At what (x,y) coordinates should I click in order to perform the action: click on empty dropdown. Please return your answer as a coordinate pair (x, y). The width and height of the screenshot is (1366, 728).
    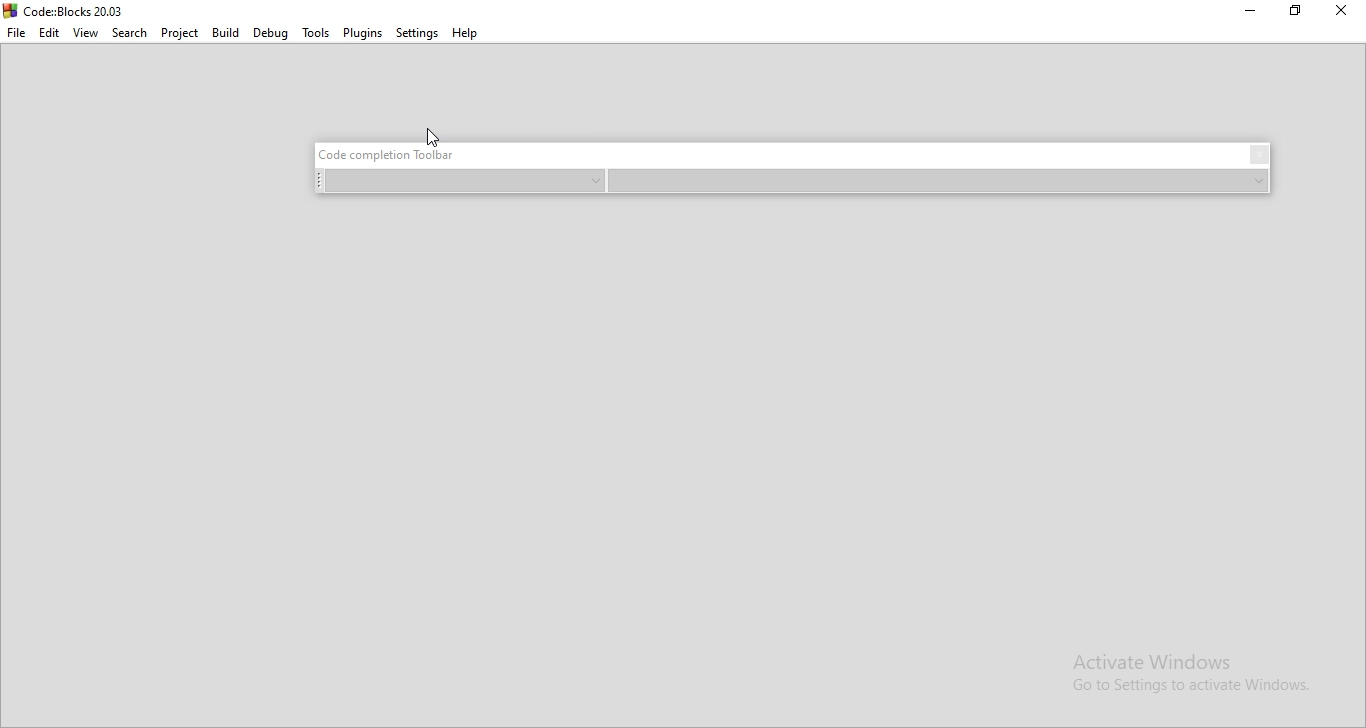
    Looking at the image, I should click on (460, 181).